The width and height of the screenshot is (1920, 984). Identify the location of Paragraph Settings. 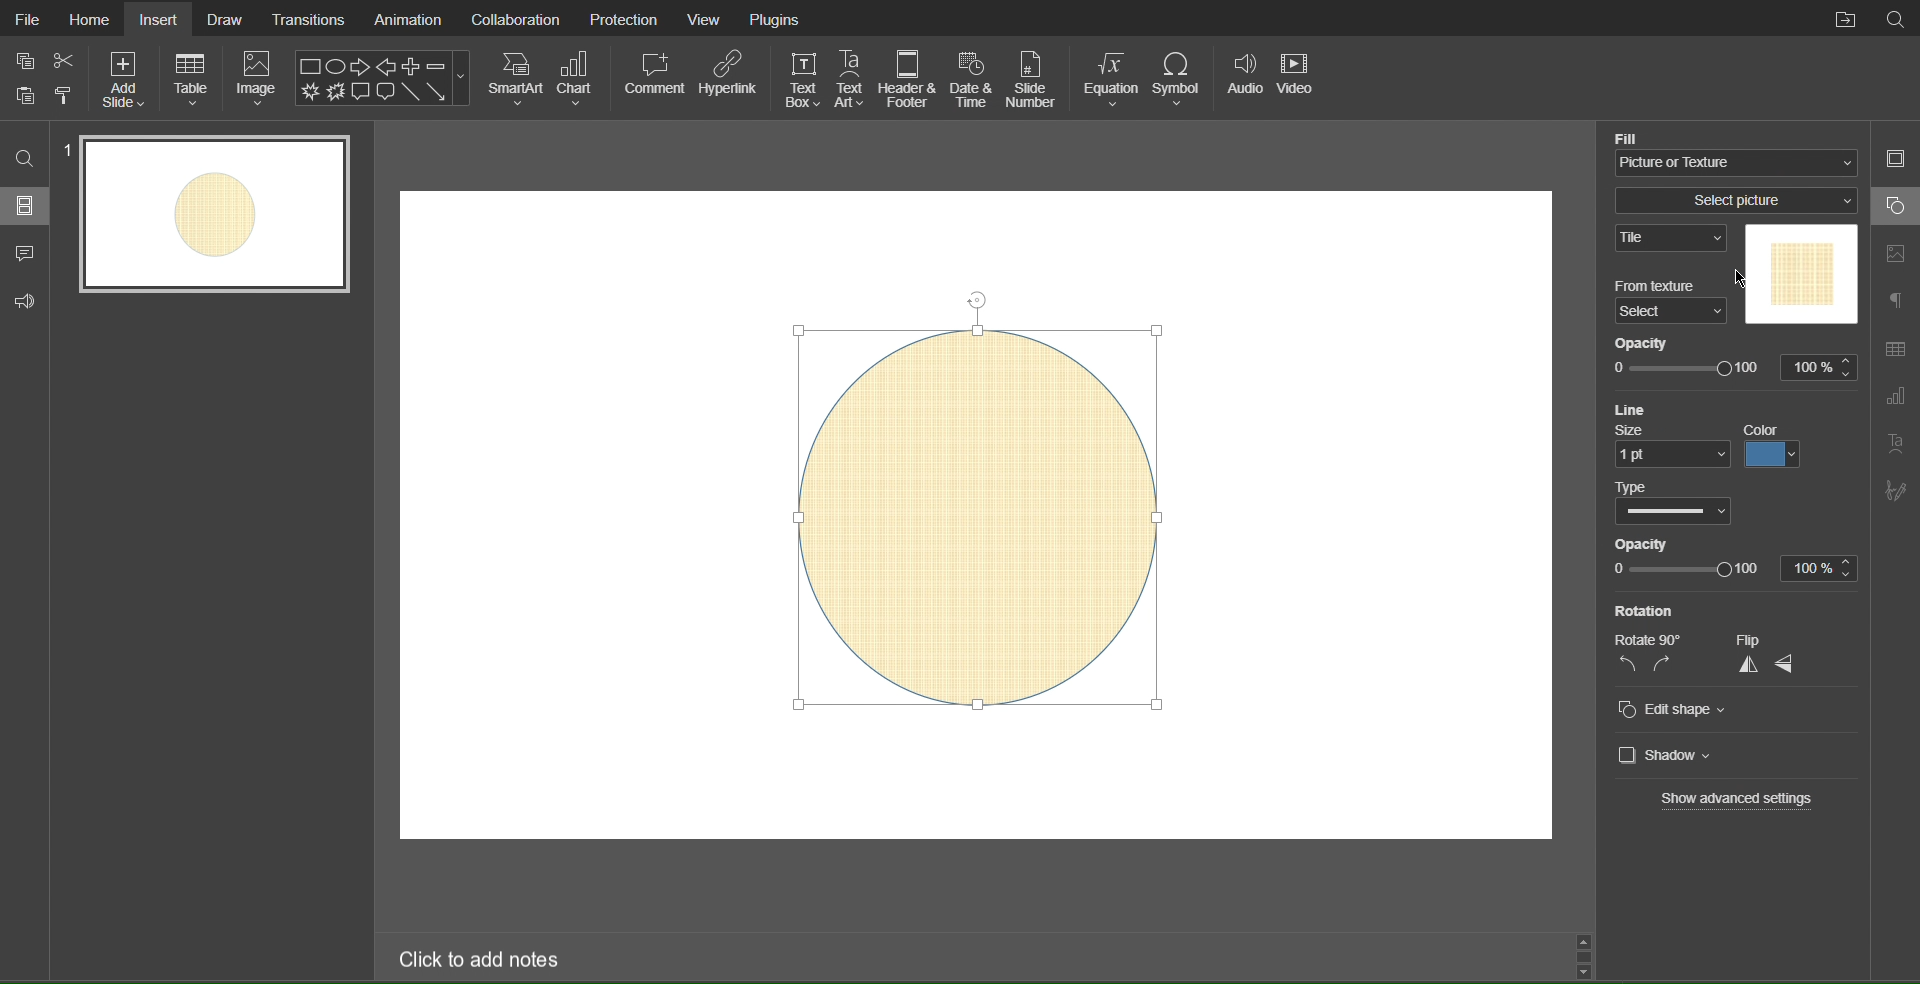
(1894, 302).